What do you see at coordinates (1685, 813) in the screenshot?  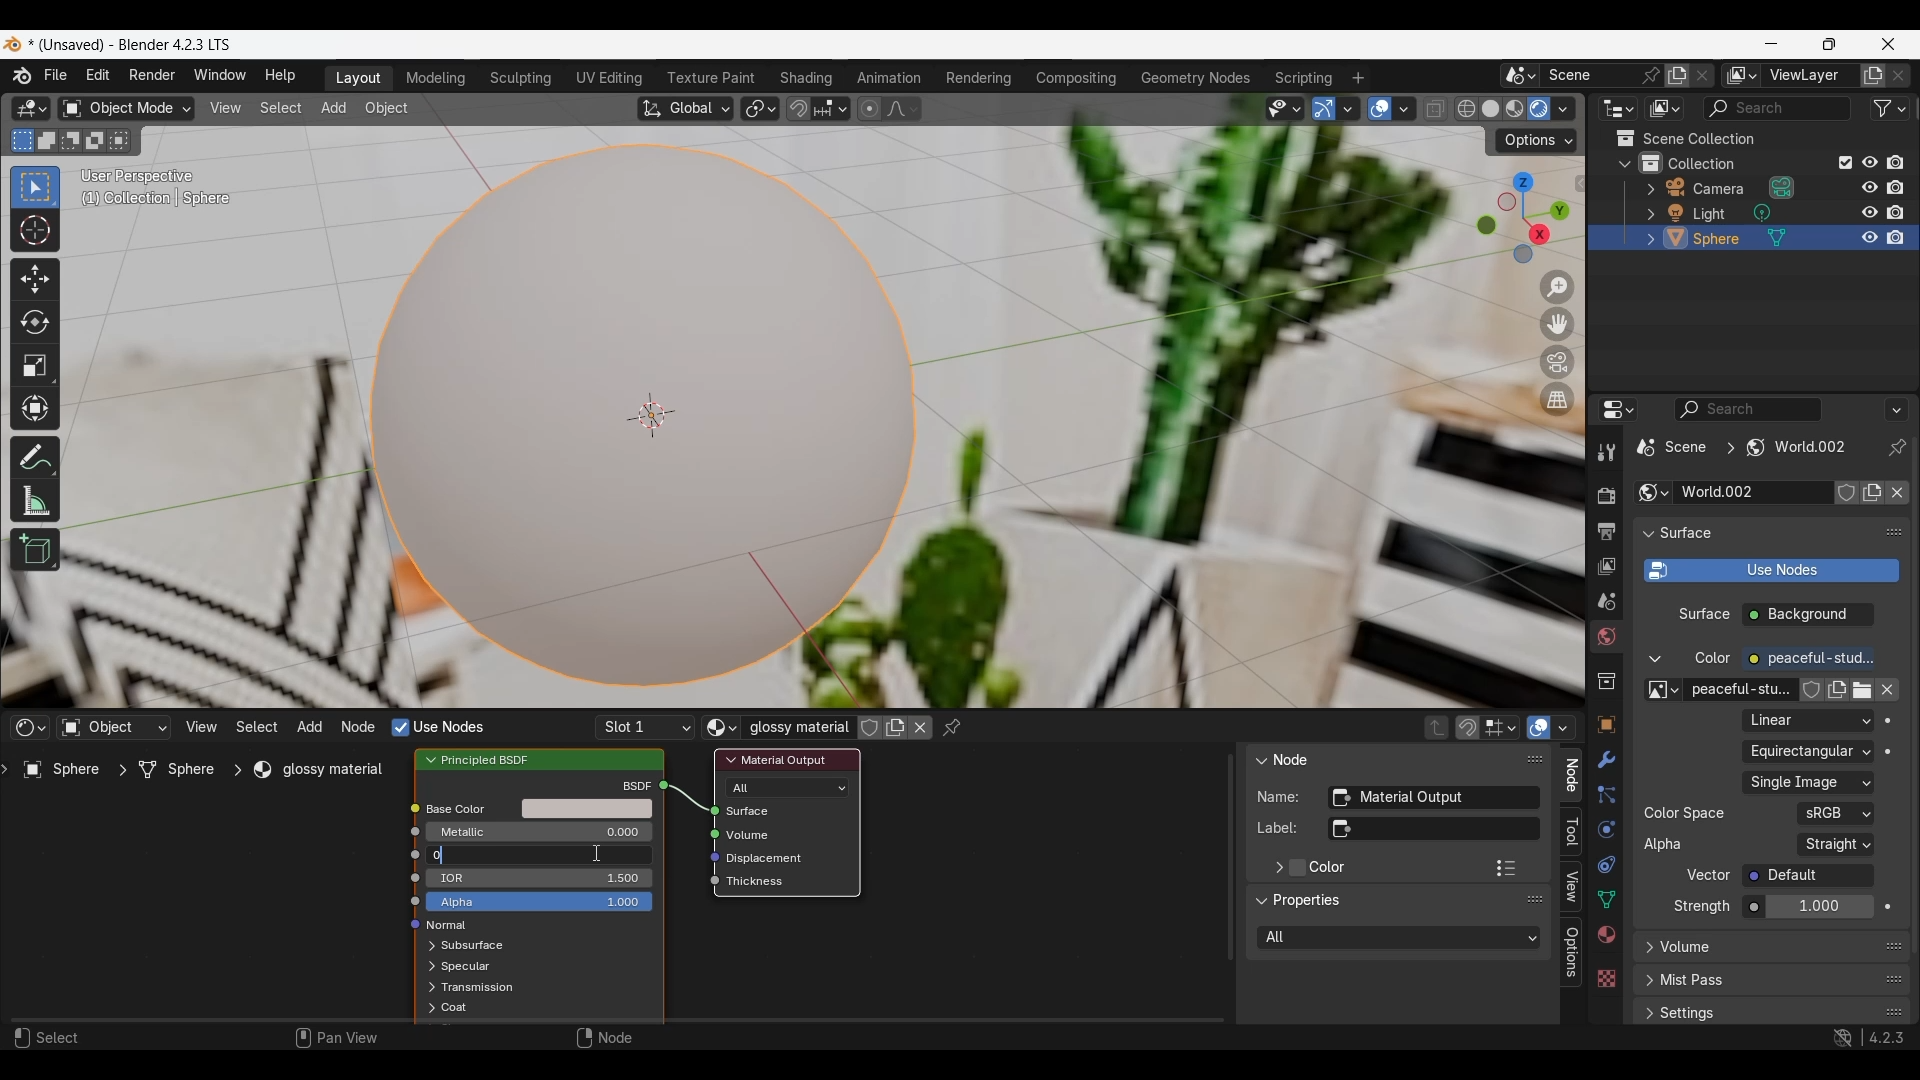 I see `color space` at bounding box center [1685, 813].